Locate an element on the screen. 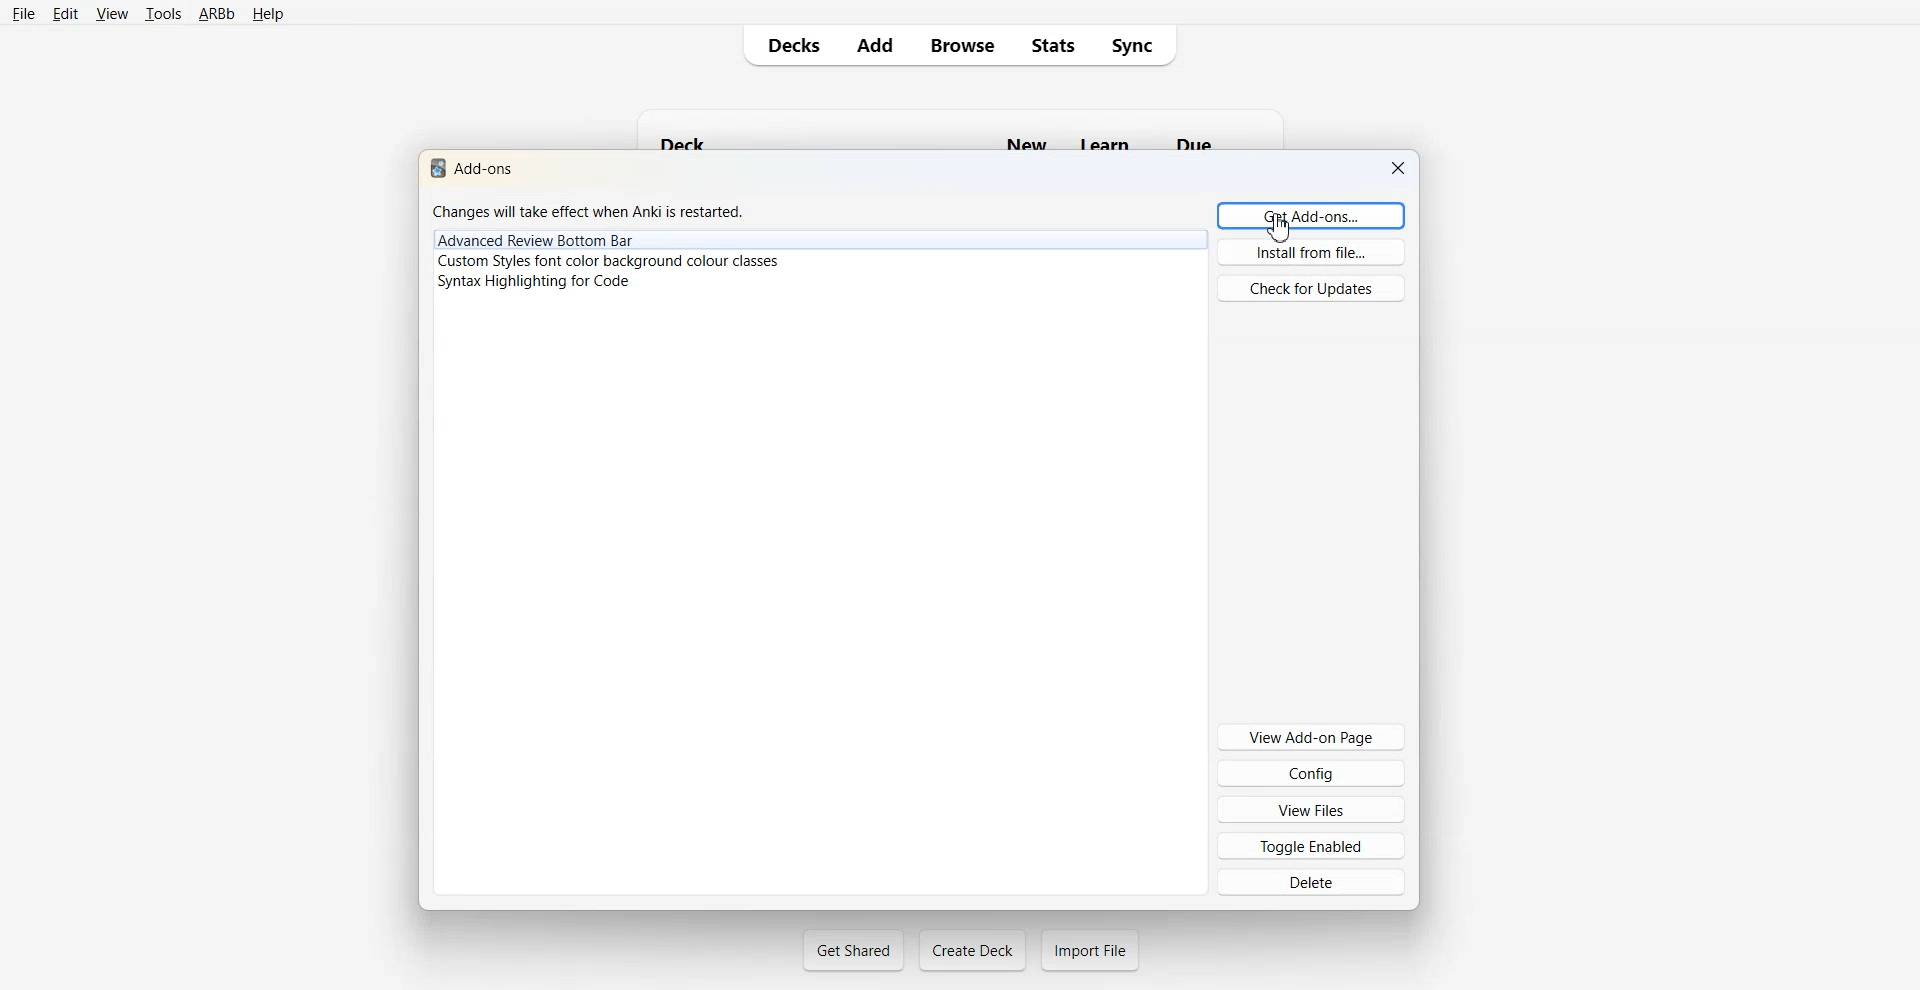  Install from file is located at coordinates (1312, 252).